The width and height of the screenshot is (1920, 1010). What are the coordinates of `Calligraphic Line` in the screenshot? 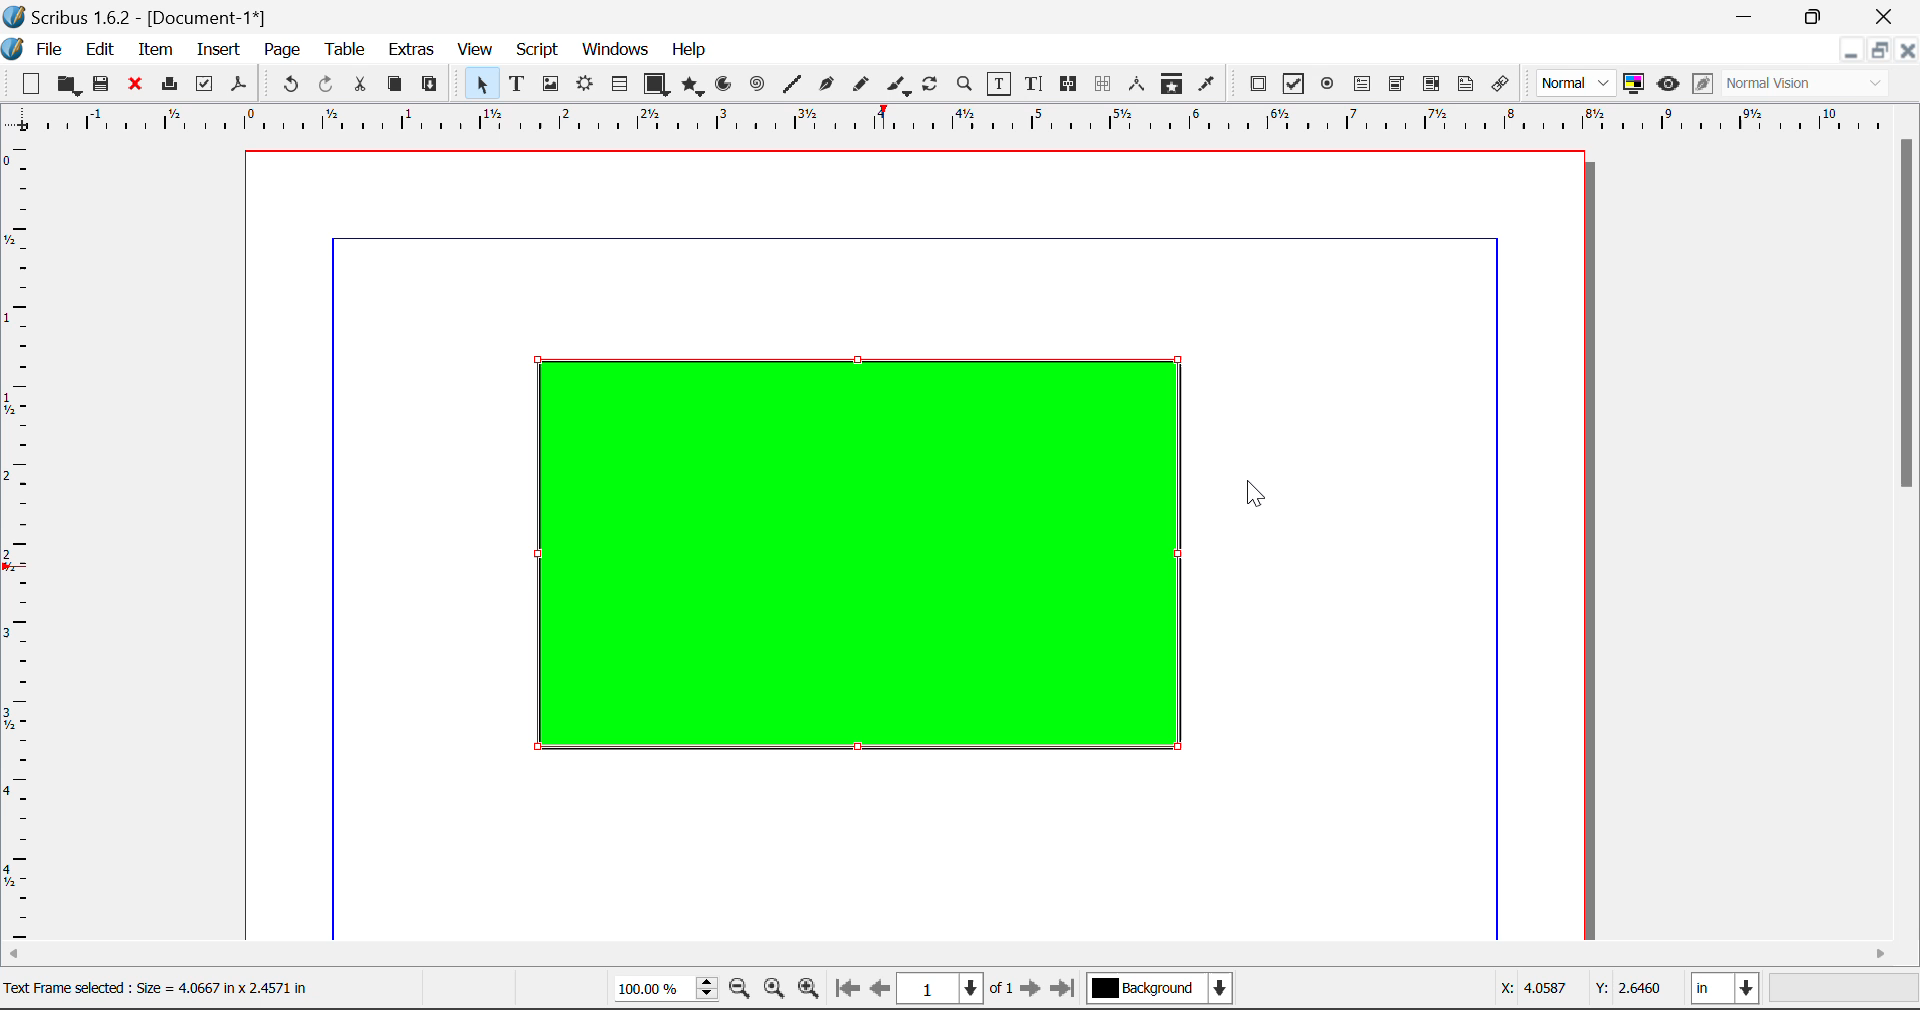 It's located at (894, 85).